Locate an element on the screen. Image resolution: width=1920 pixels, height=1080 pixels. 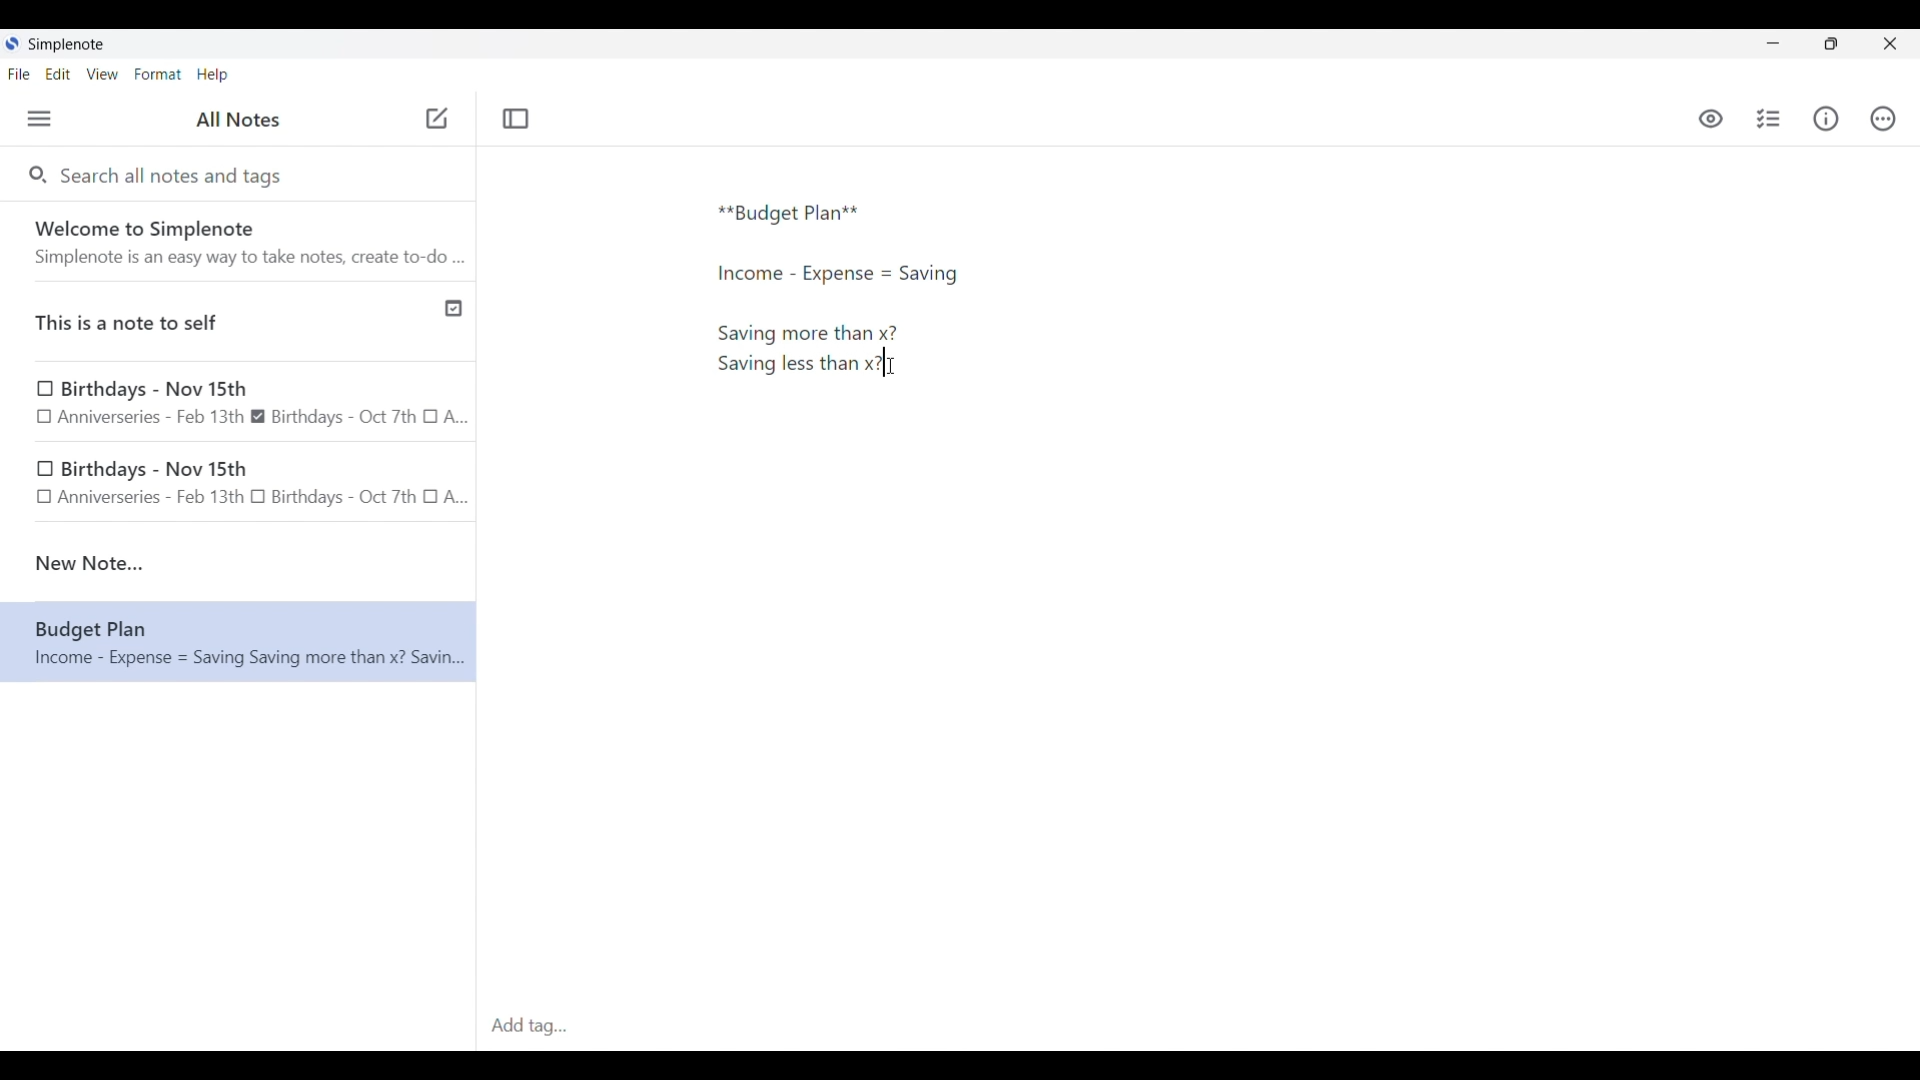
Text typed in is located at coordinates (789, 214).